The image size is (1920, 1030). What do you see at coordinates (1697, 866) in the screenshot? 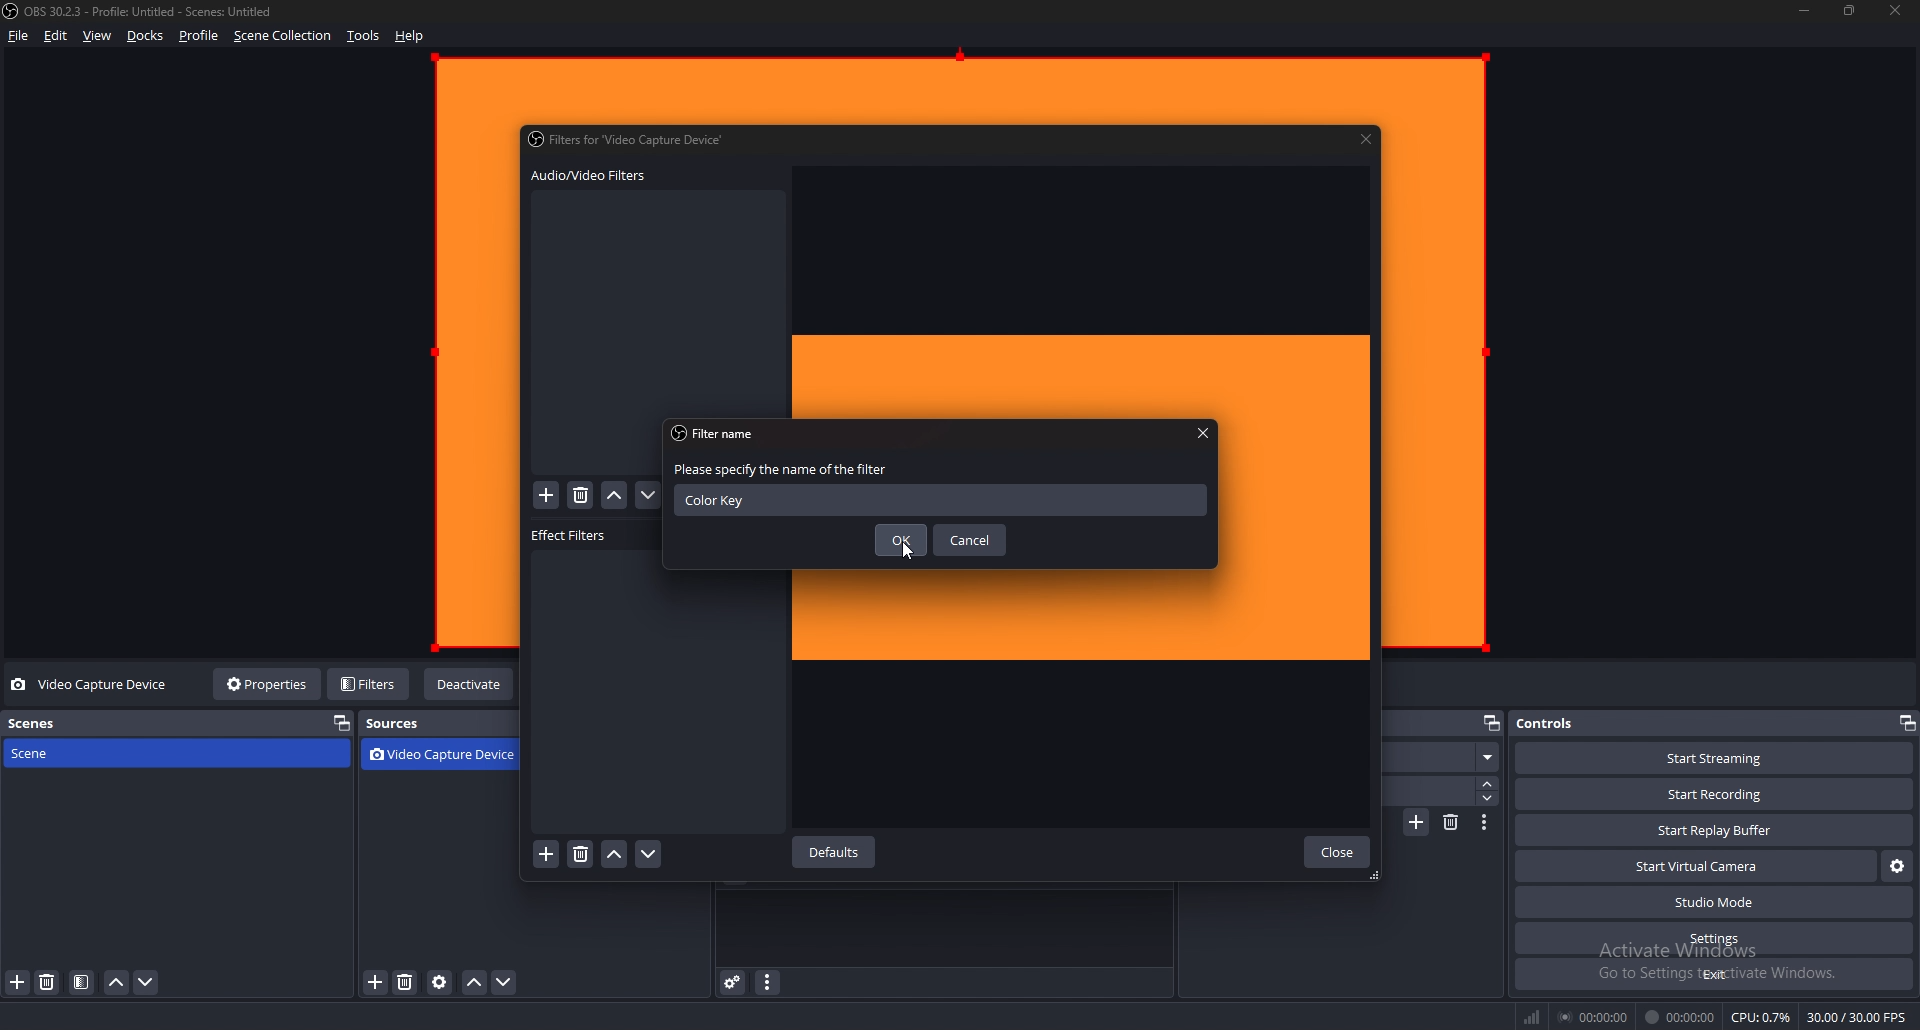
I see `start virtual camera` at bounding box center [1697, 866].